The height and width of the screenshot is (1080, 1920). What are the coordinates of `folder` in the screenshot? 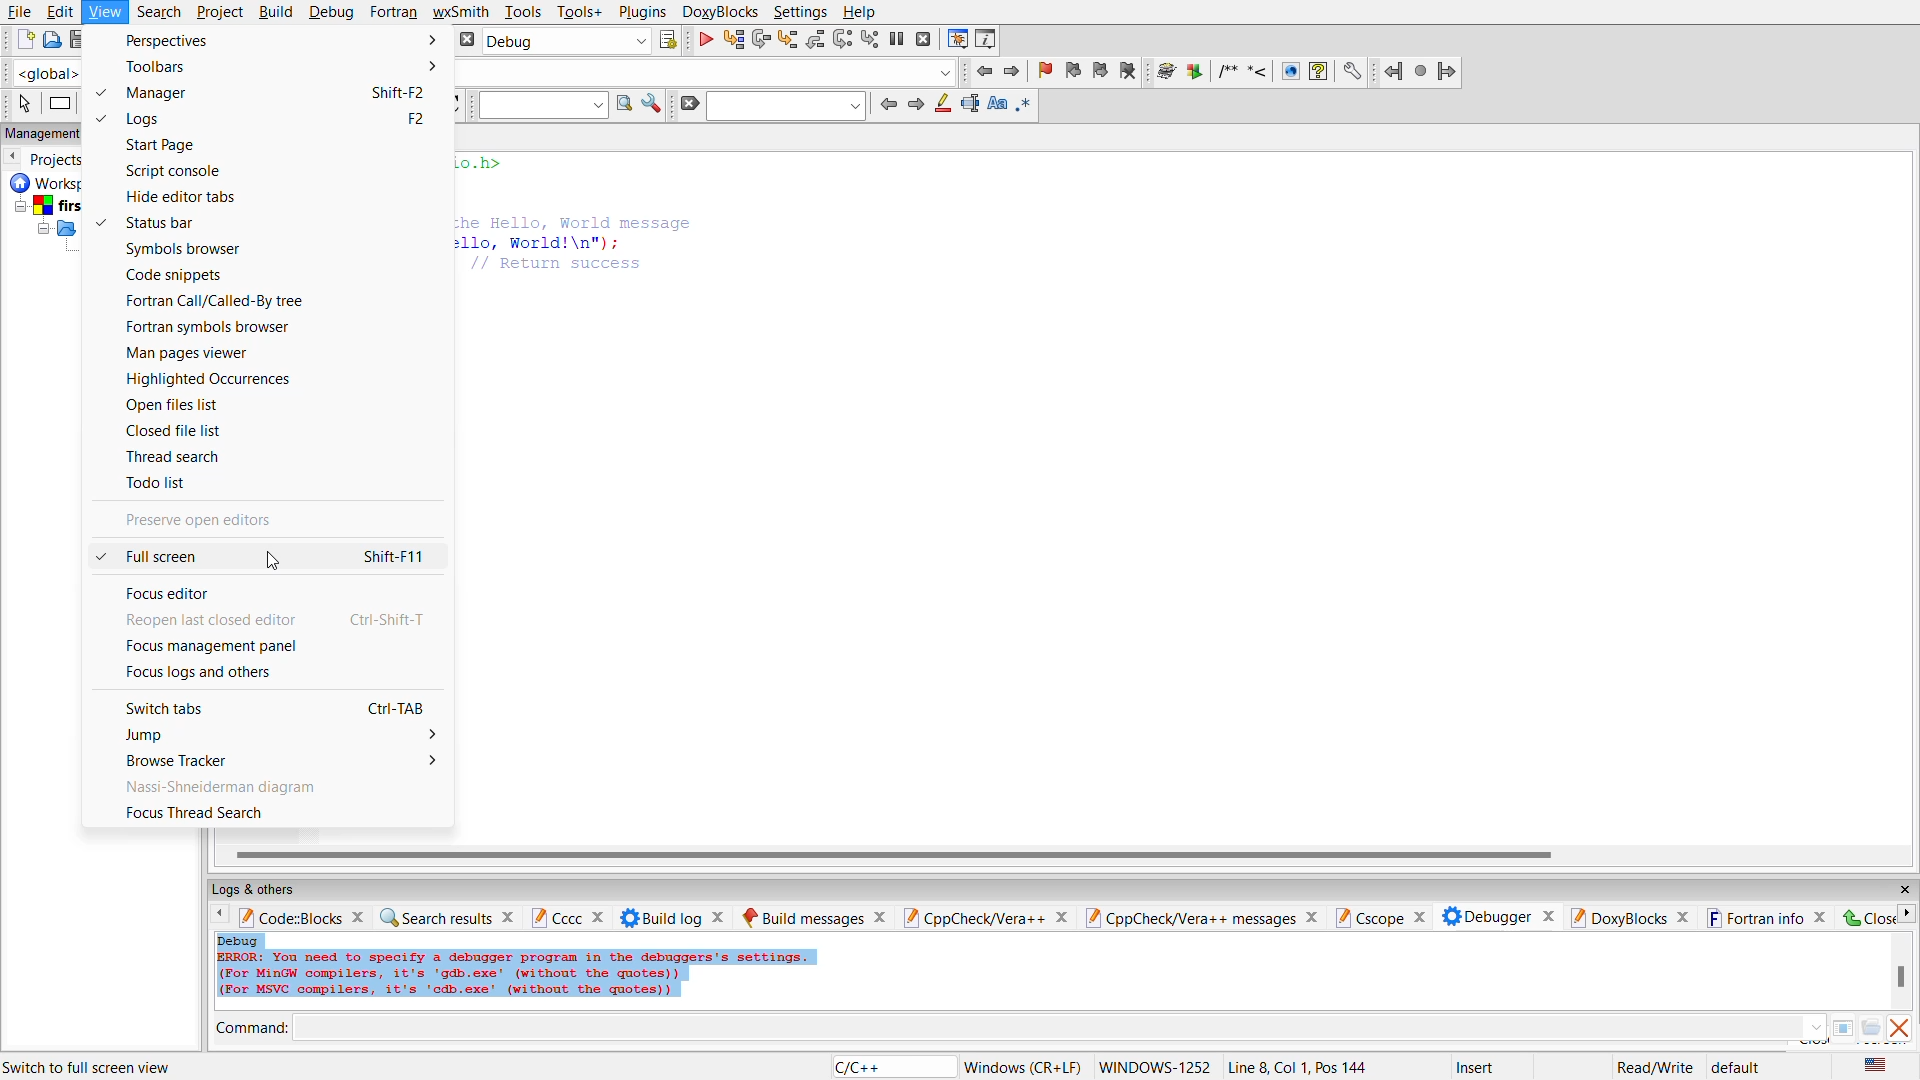 It's located at (1871, 1031).